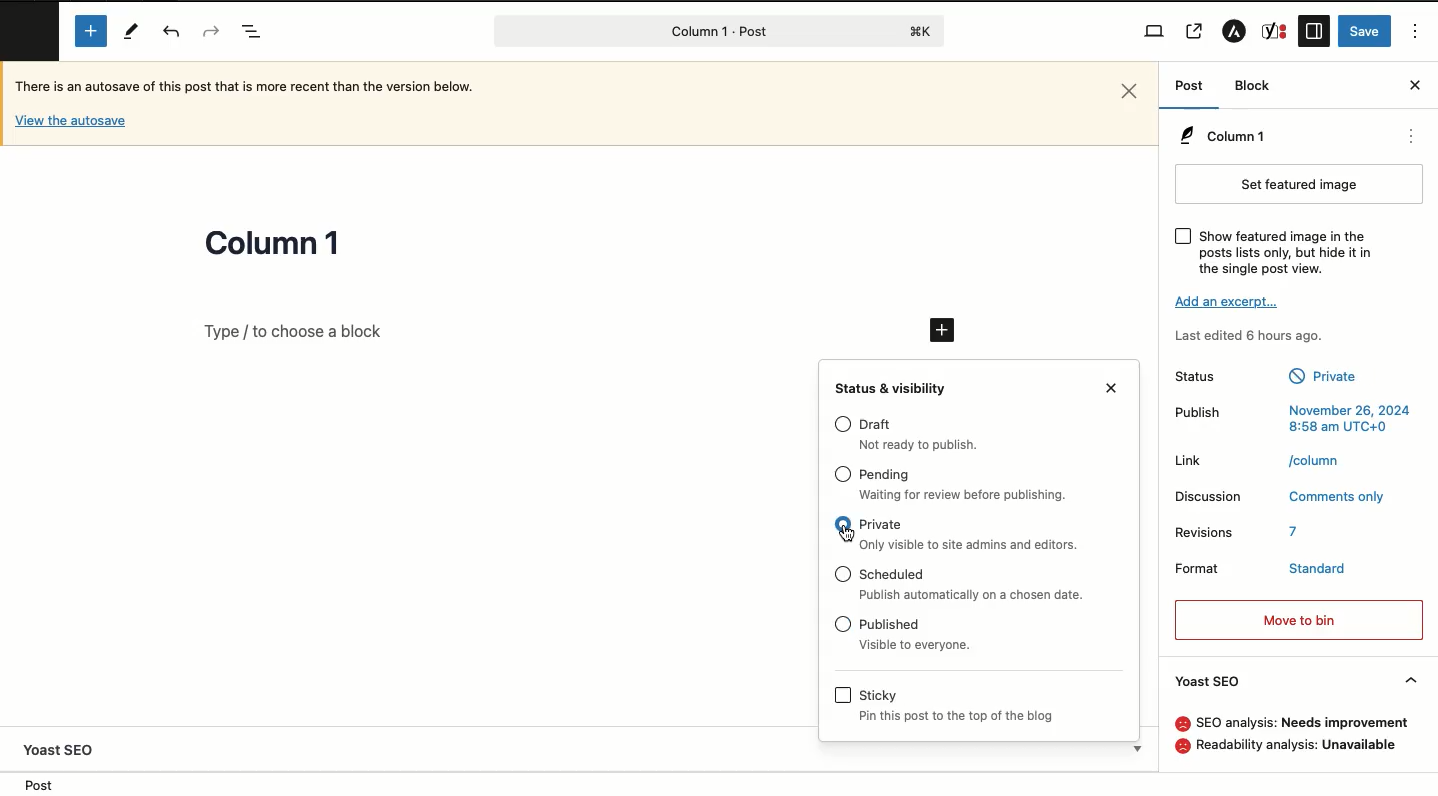  I want to click on Last edited, so click(1254, 335).